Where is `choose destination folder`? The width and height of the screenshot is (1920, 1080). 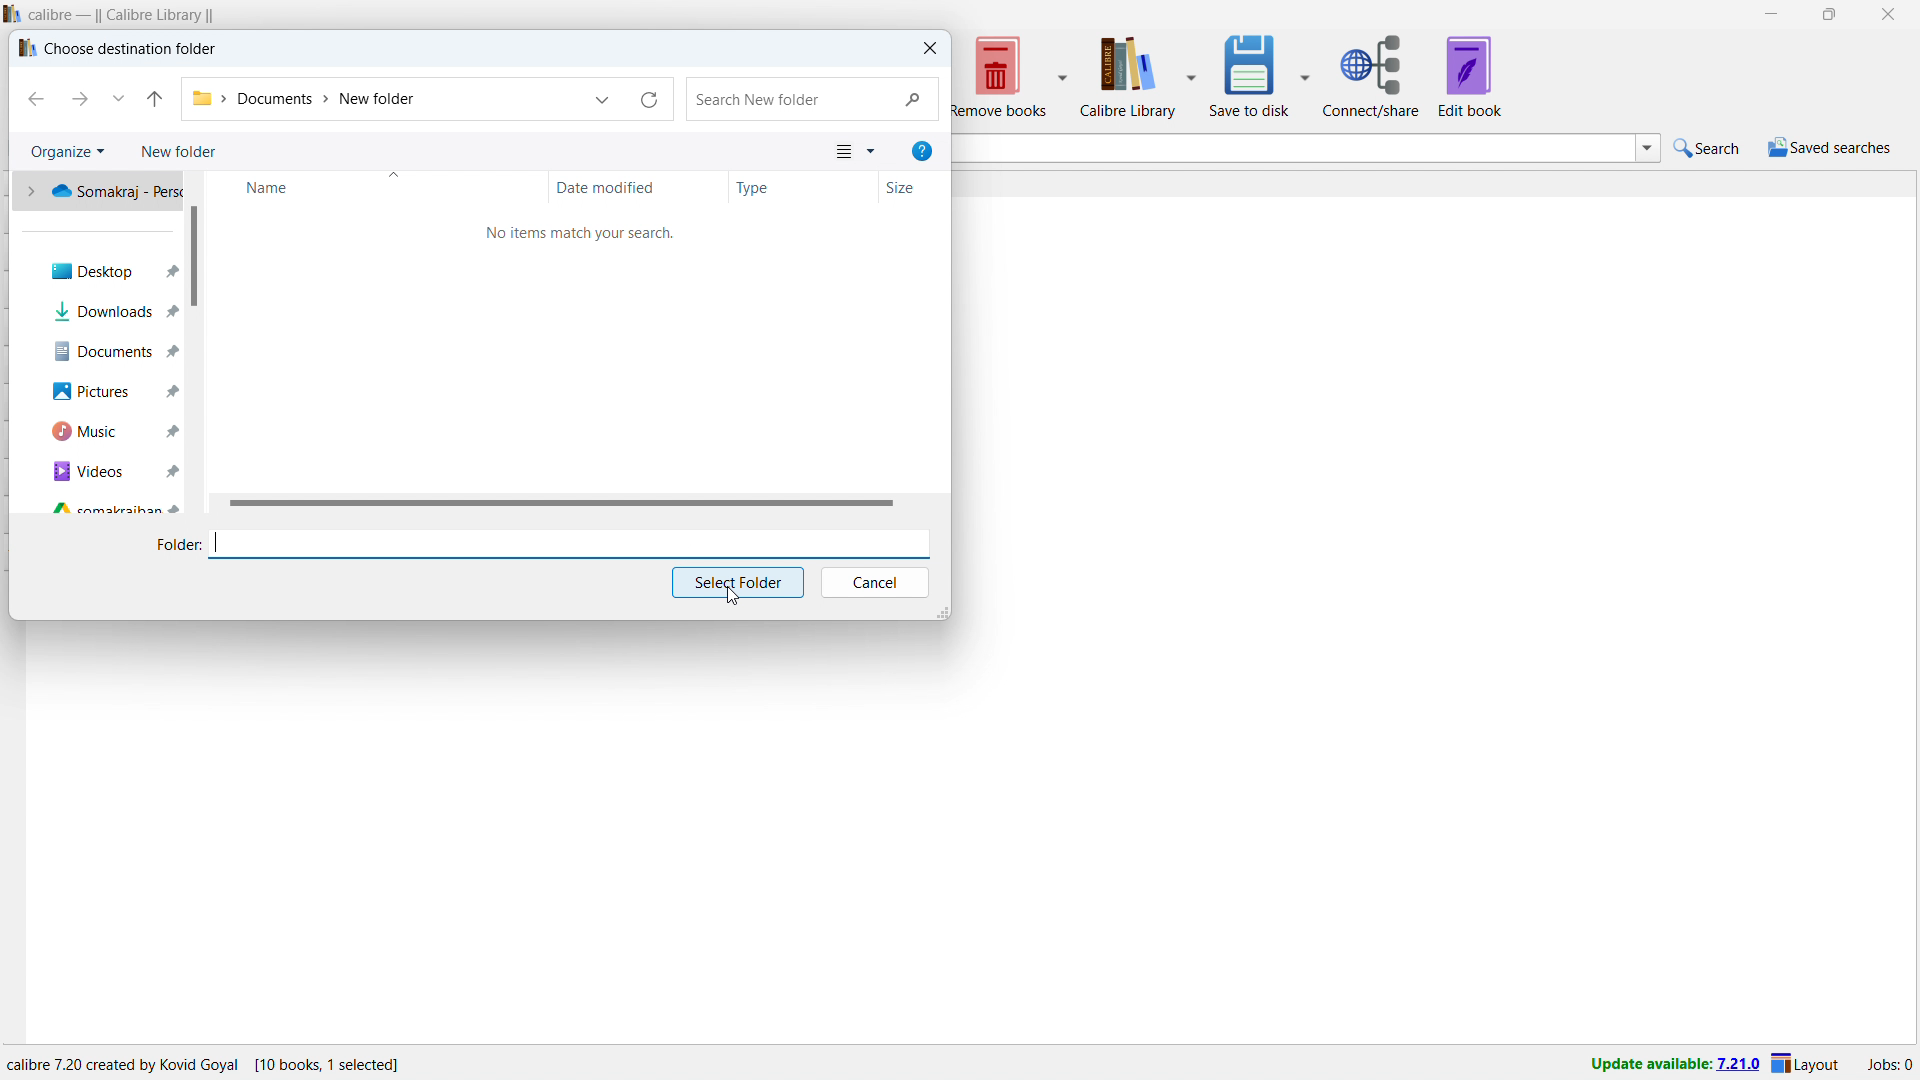 choose destination folder is located at coordinates (117, 49).